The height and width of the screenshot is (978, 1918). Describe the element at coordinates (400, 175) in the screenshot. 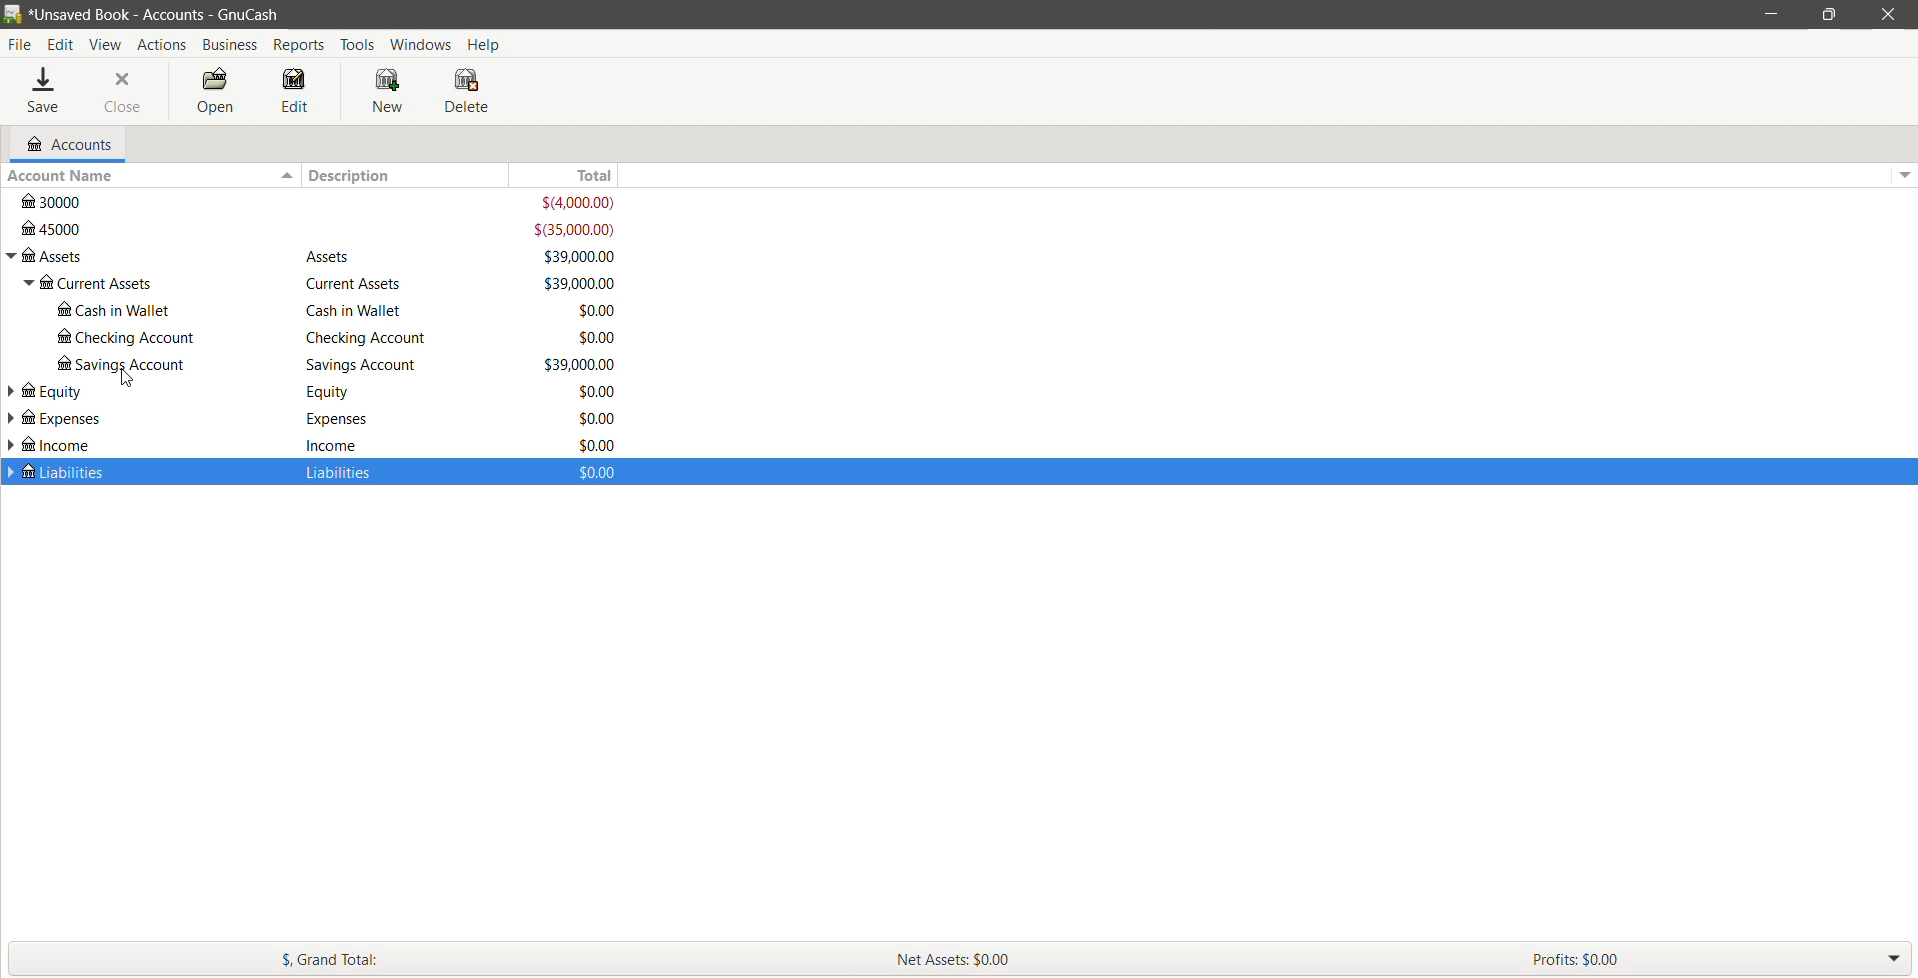

I see `Description` at that location.